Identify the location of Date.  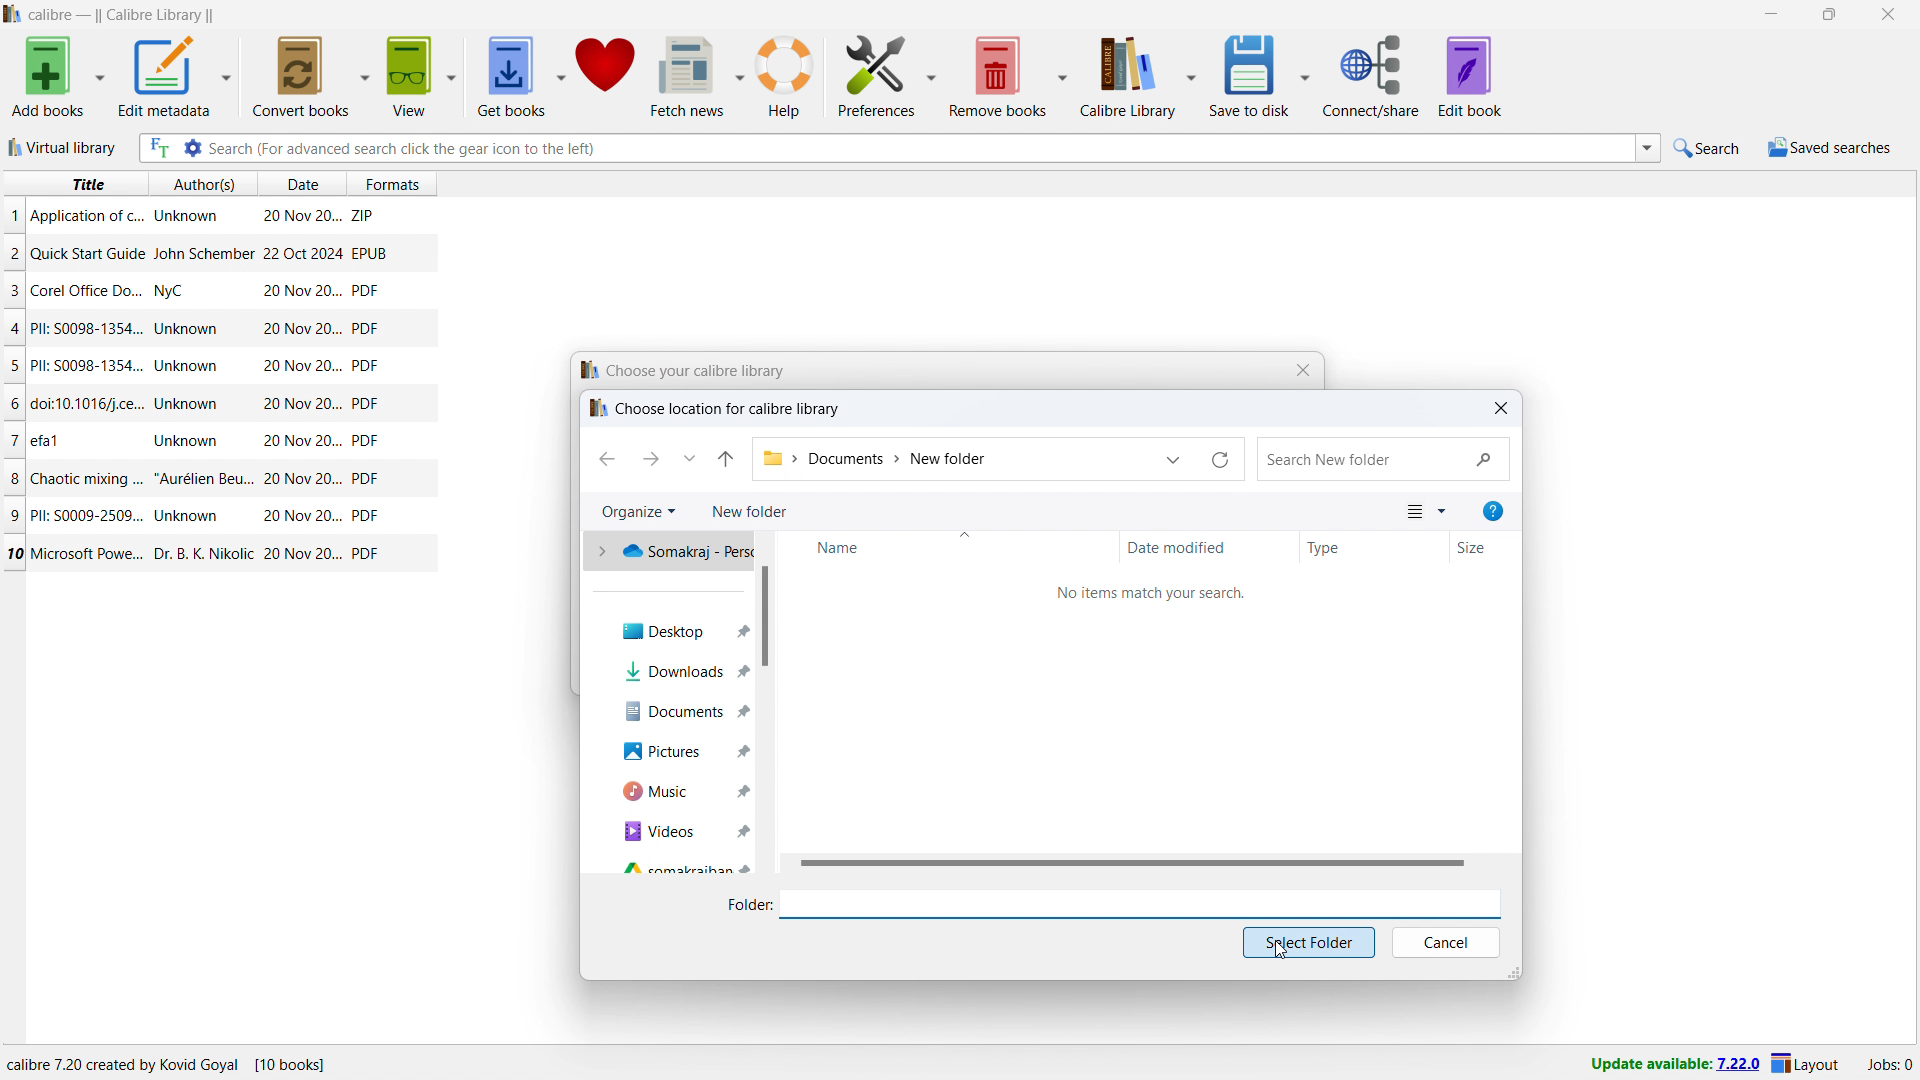
(302, 218).